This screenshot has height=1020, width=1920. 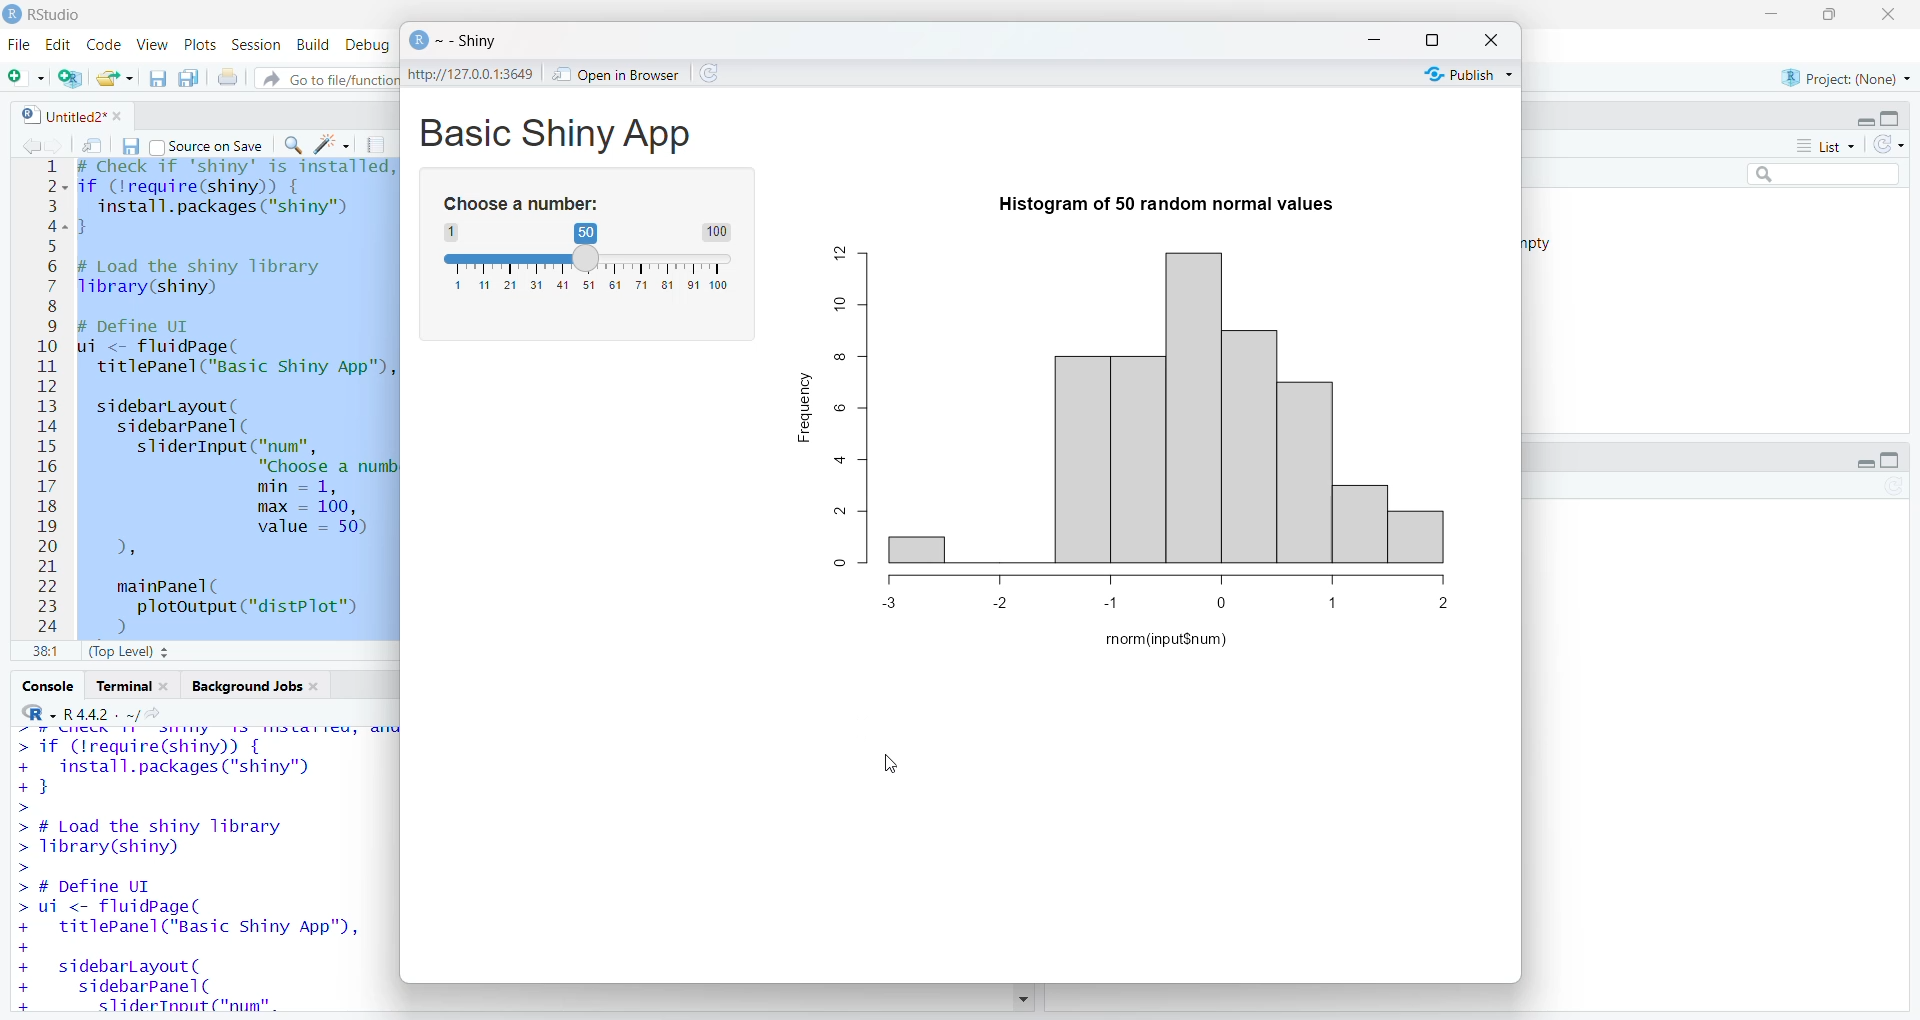 I want to click on close, so click(x=318, y=686).